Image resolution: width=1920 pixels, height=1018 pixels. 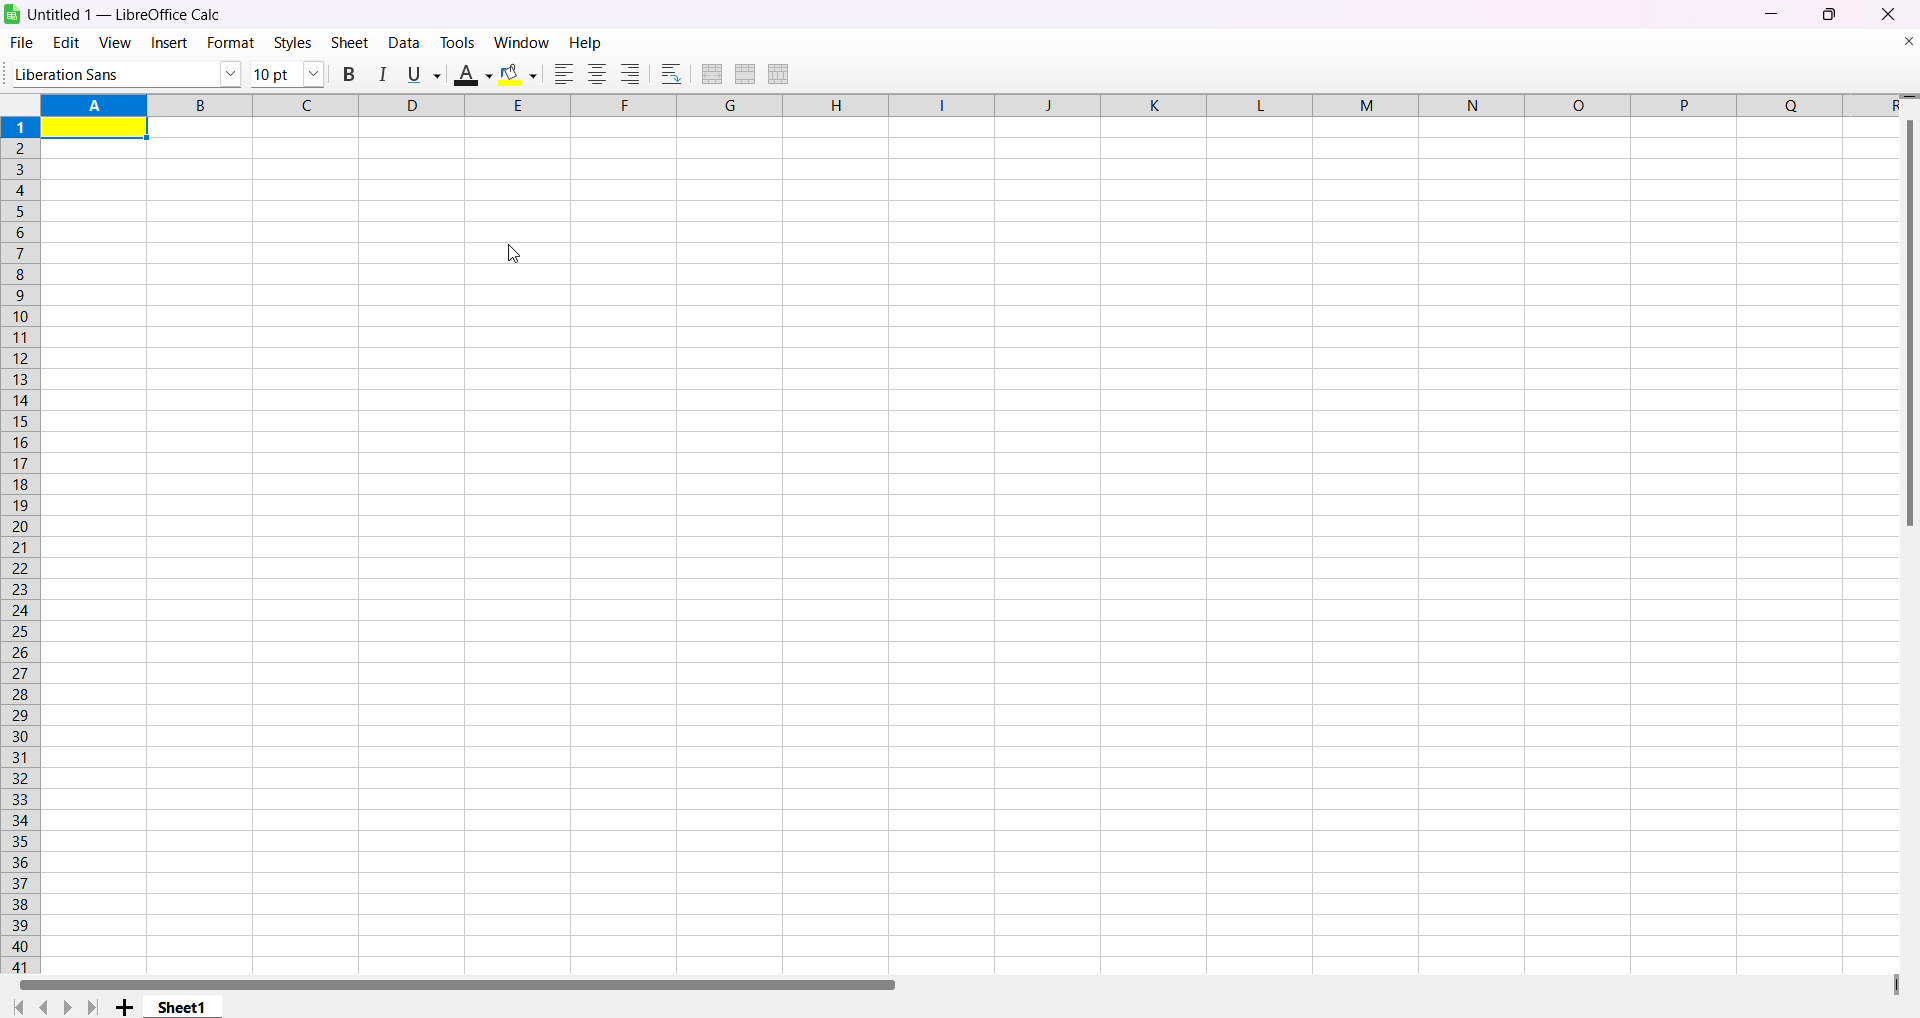 I want to click on next, so click(x=72, y=1006).